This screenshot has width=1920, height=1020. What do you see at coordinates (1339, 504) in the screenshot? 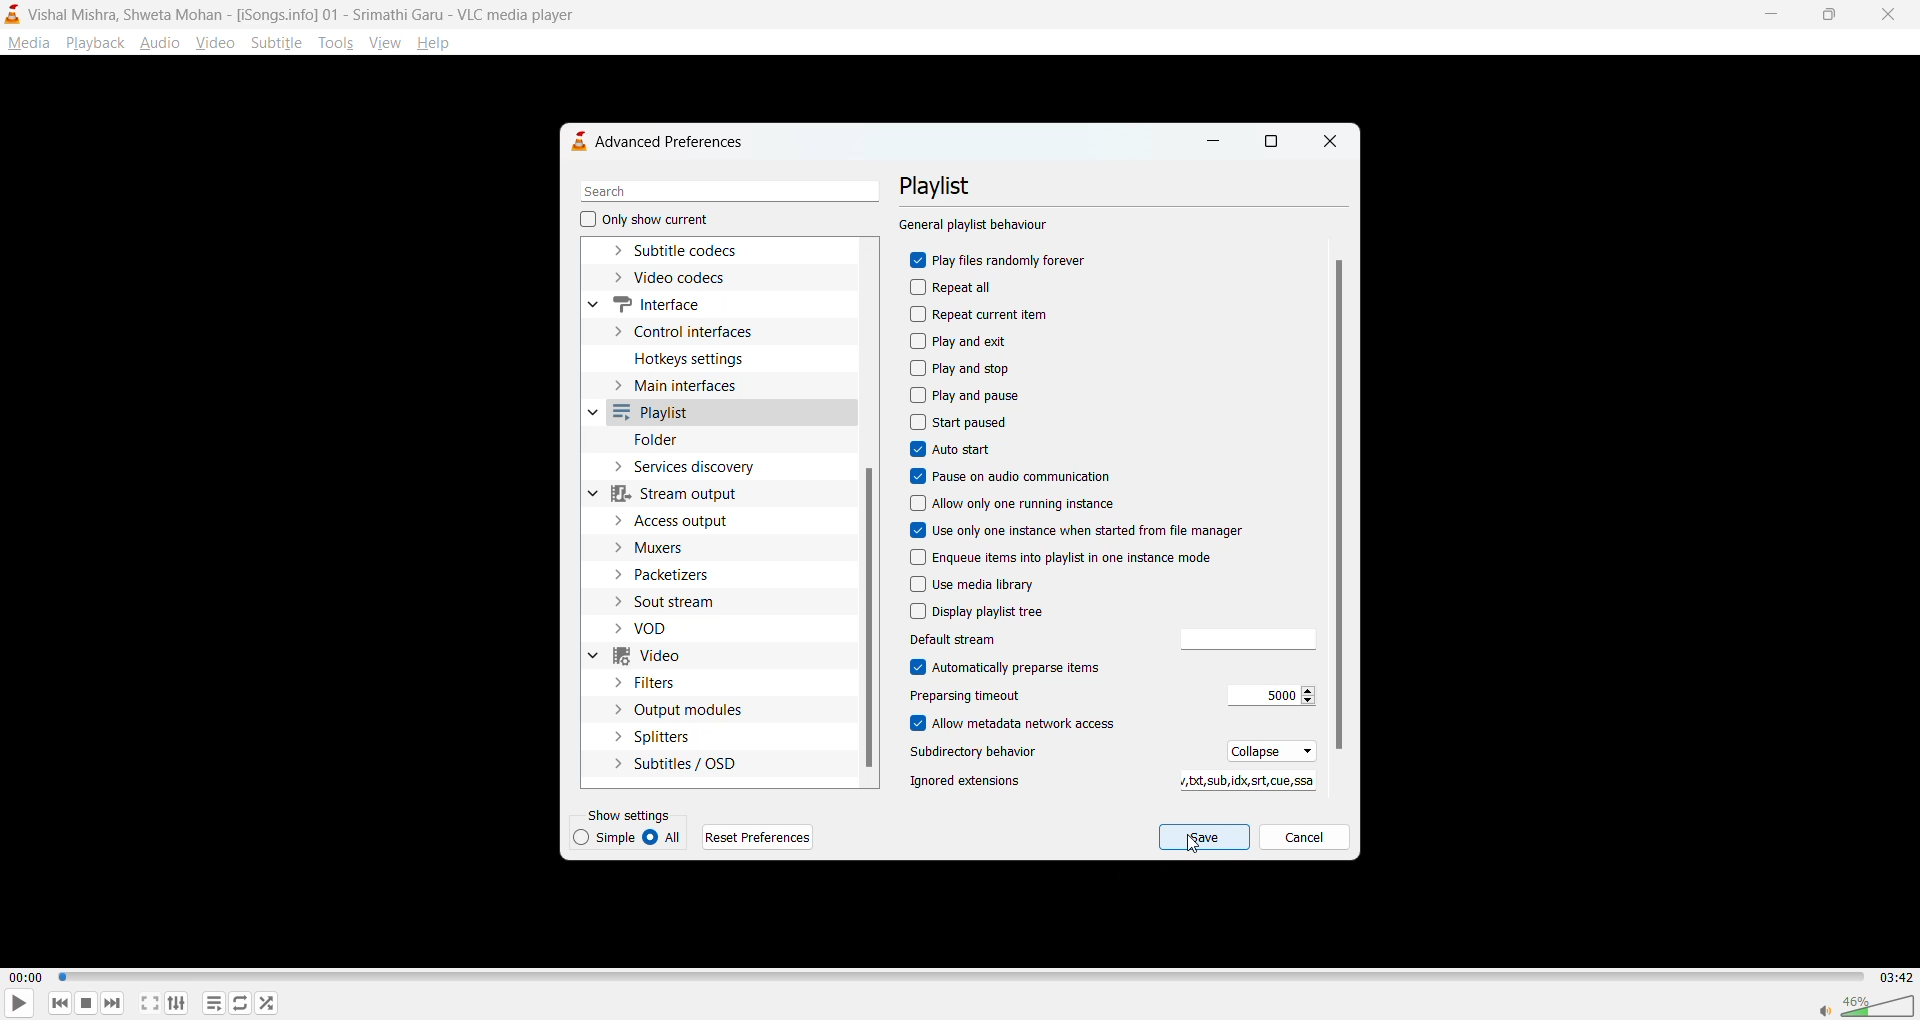
I see `vertical scroll bar` at bounding box center [1339, 504].